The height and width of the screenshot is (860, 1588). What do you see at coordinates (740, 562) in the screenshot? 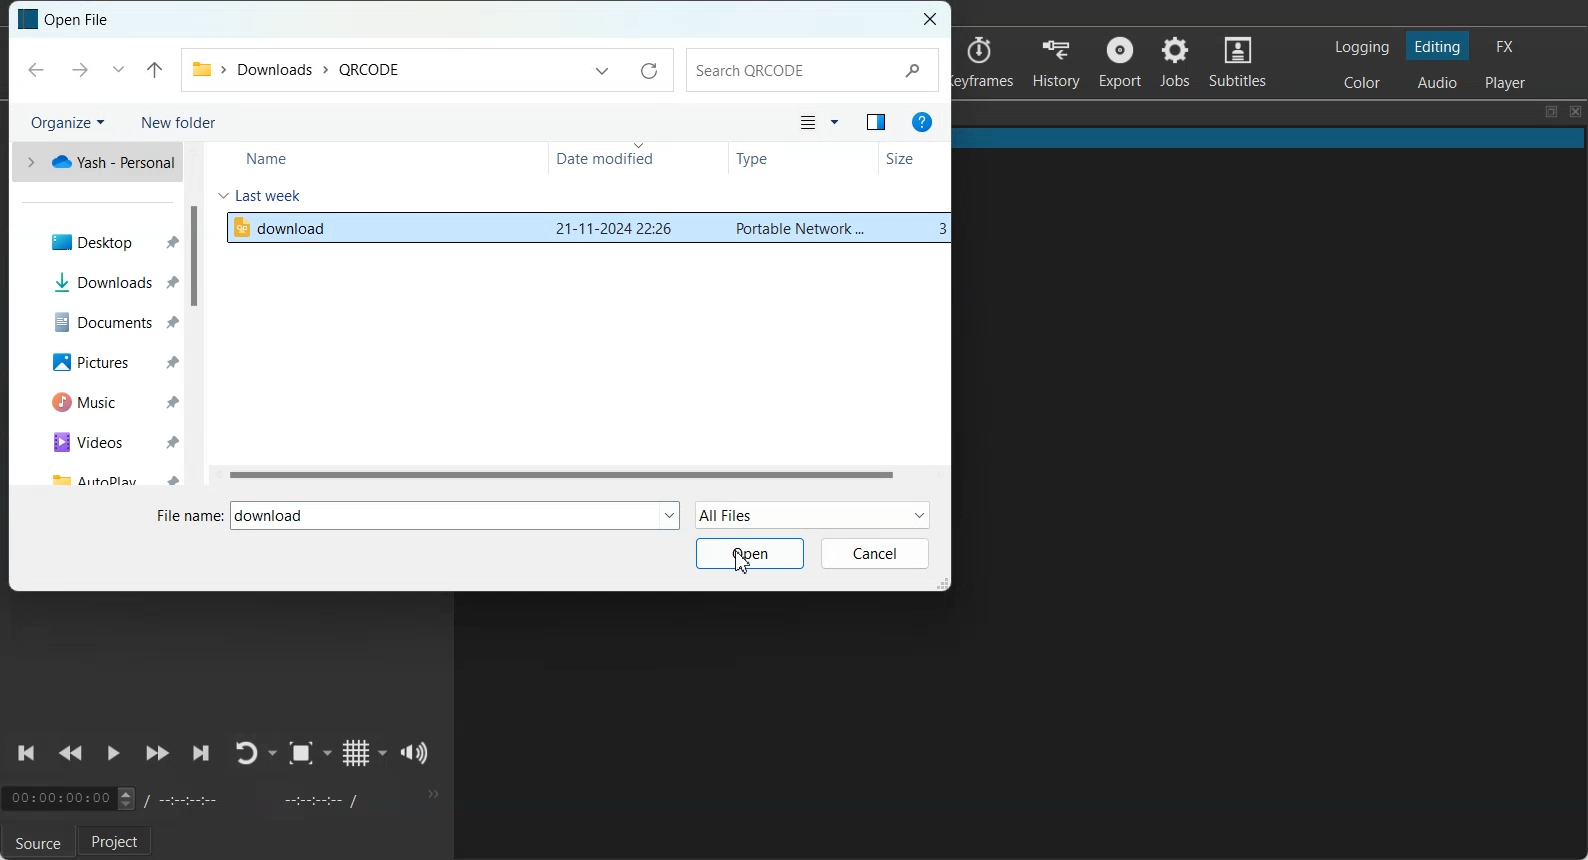
I see `Cursor` at bounding box center [740, 562].